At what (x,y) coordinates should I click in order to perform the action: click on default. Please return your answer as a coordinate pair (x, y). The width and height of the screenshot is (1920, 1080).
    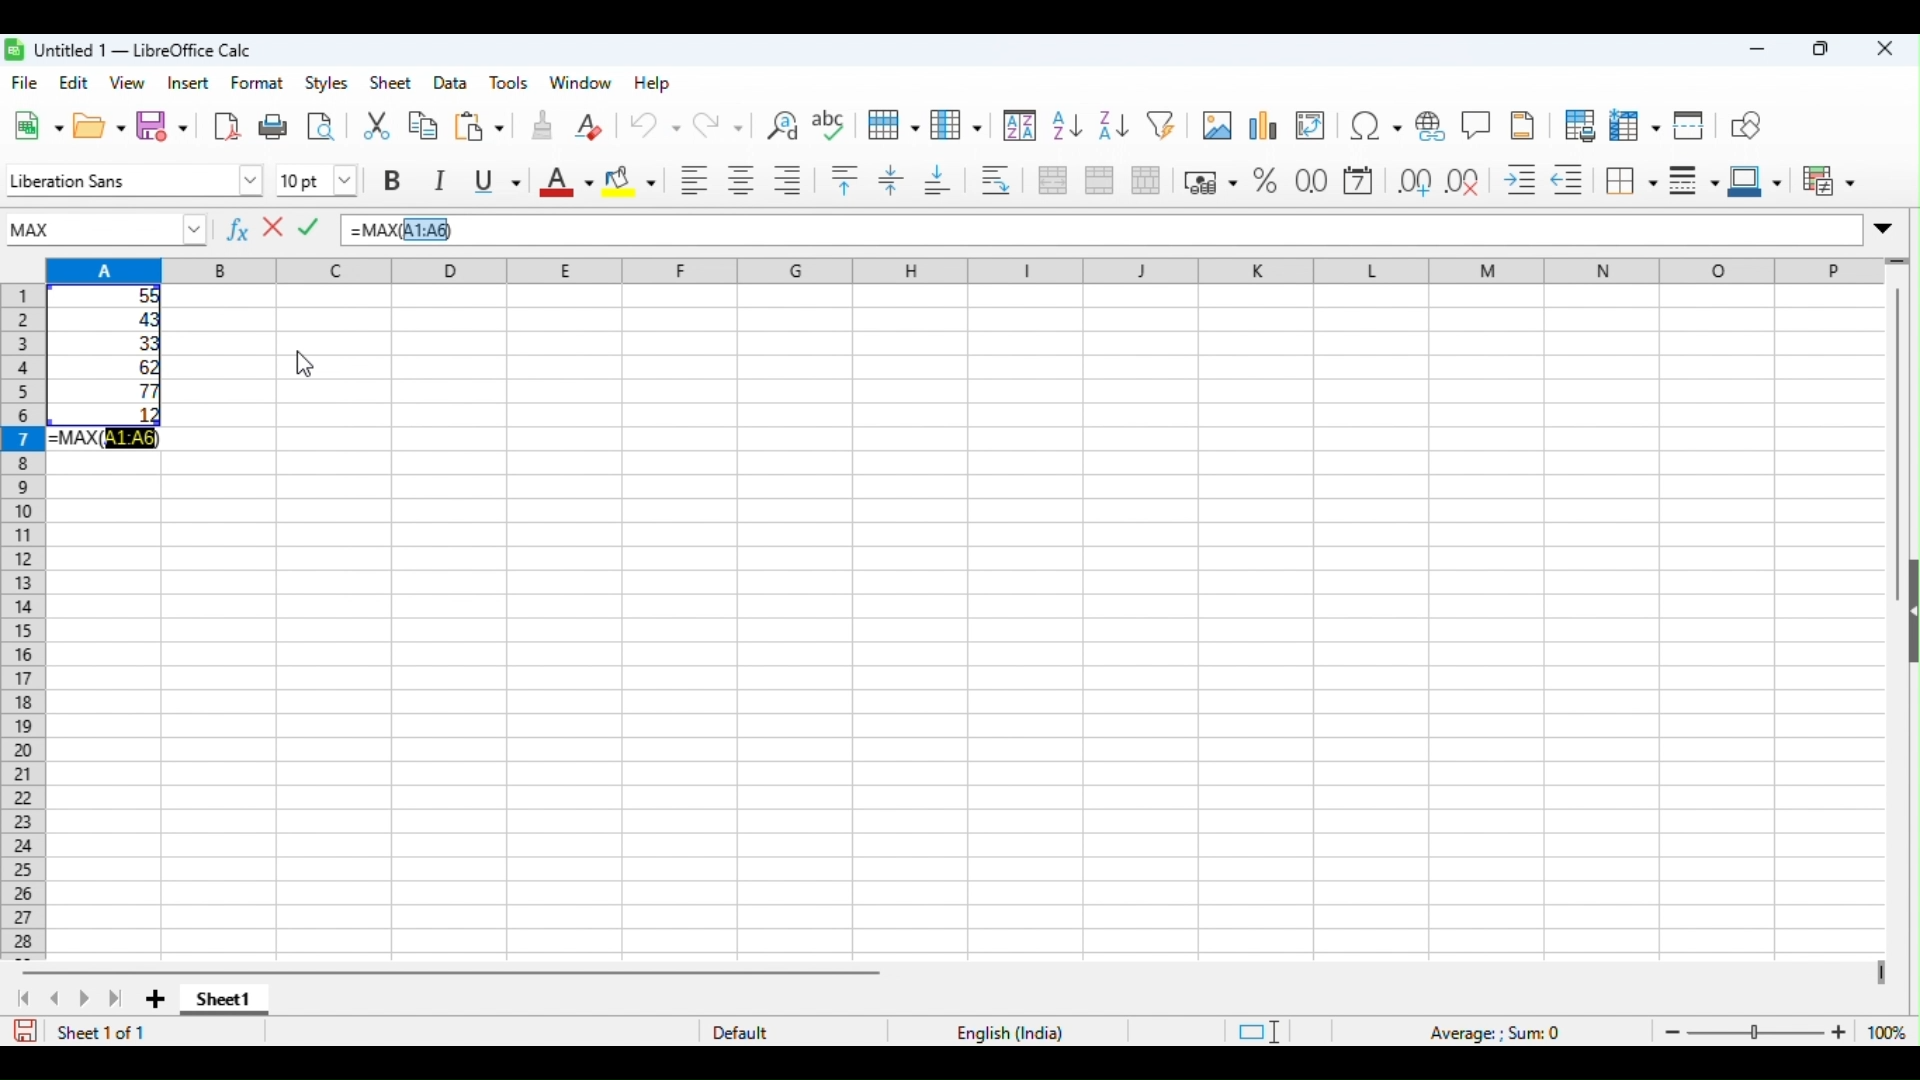
    Looking at the image, I should click on (748, 1032).